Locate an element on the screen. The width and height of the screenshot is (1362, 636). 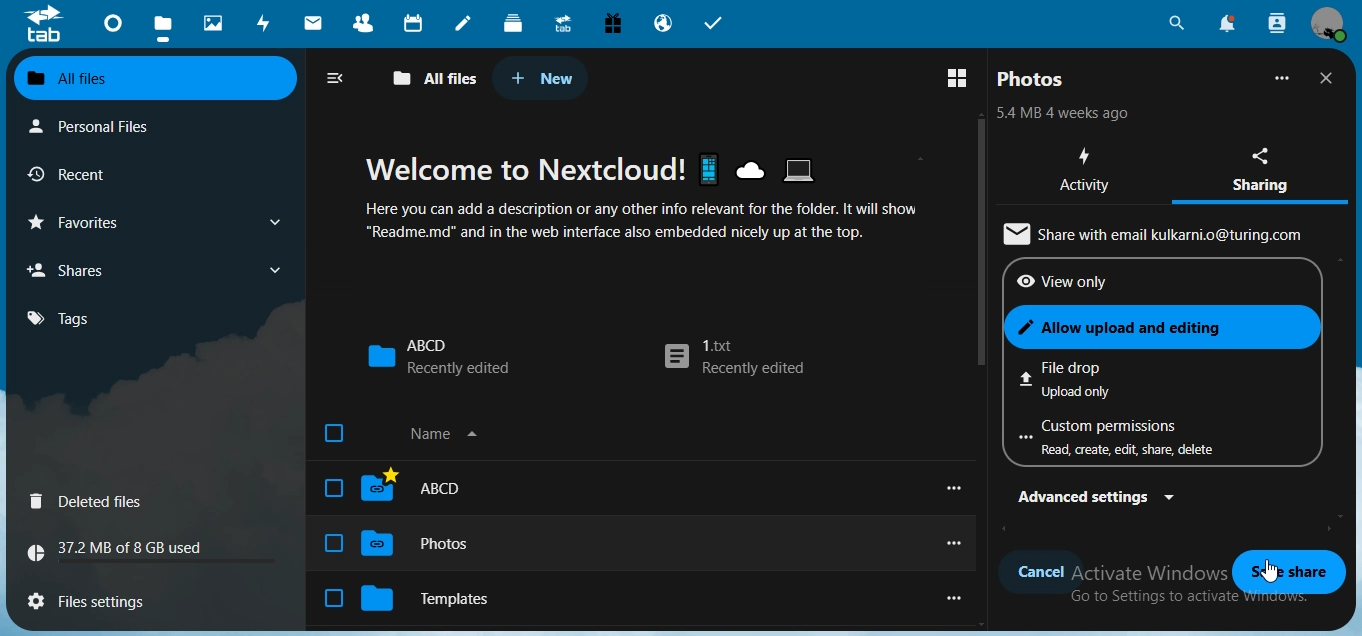
photos is located at coordinates (216, 24).